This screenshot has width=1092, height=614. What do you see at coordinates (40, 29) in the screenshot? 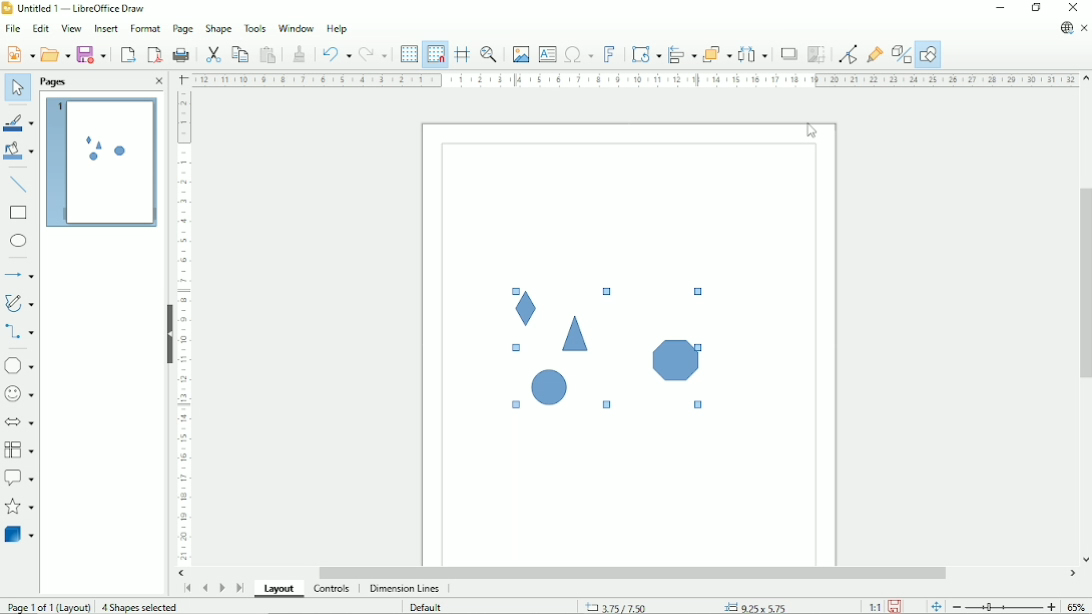
I see `Edit` at bounding box center [40, 29].